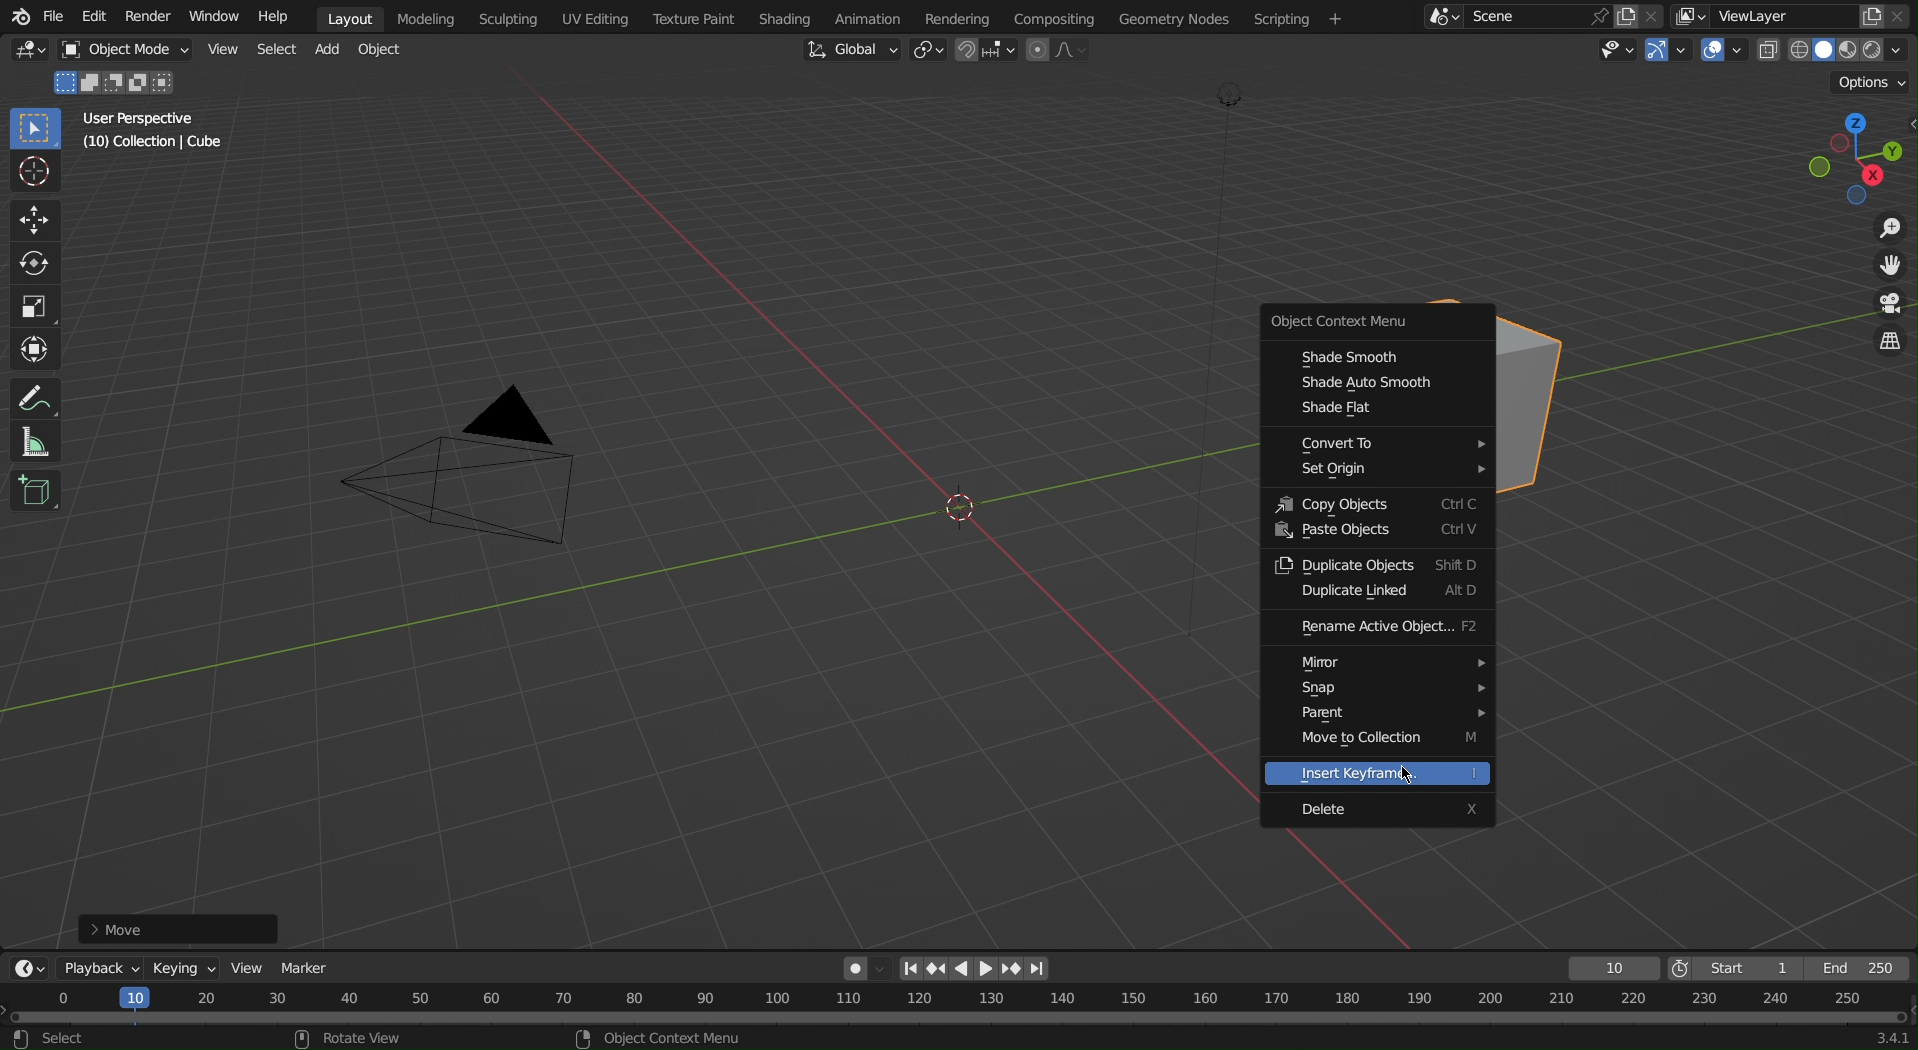 The width and height of the screenshot is (1918, 1050). Describe the element at coordinates (1374, 472) in the screenshot. I see `Set Origin` at that location.